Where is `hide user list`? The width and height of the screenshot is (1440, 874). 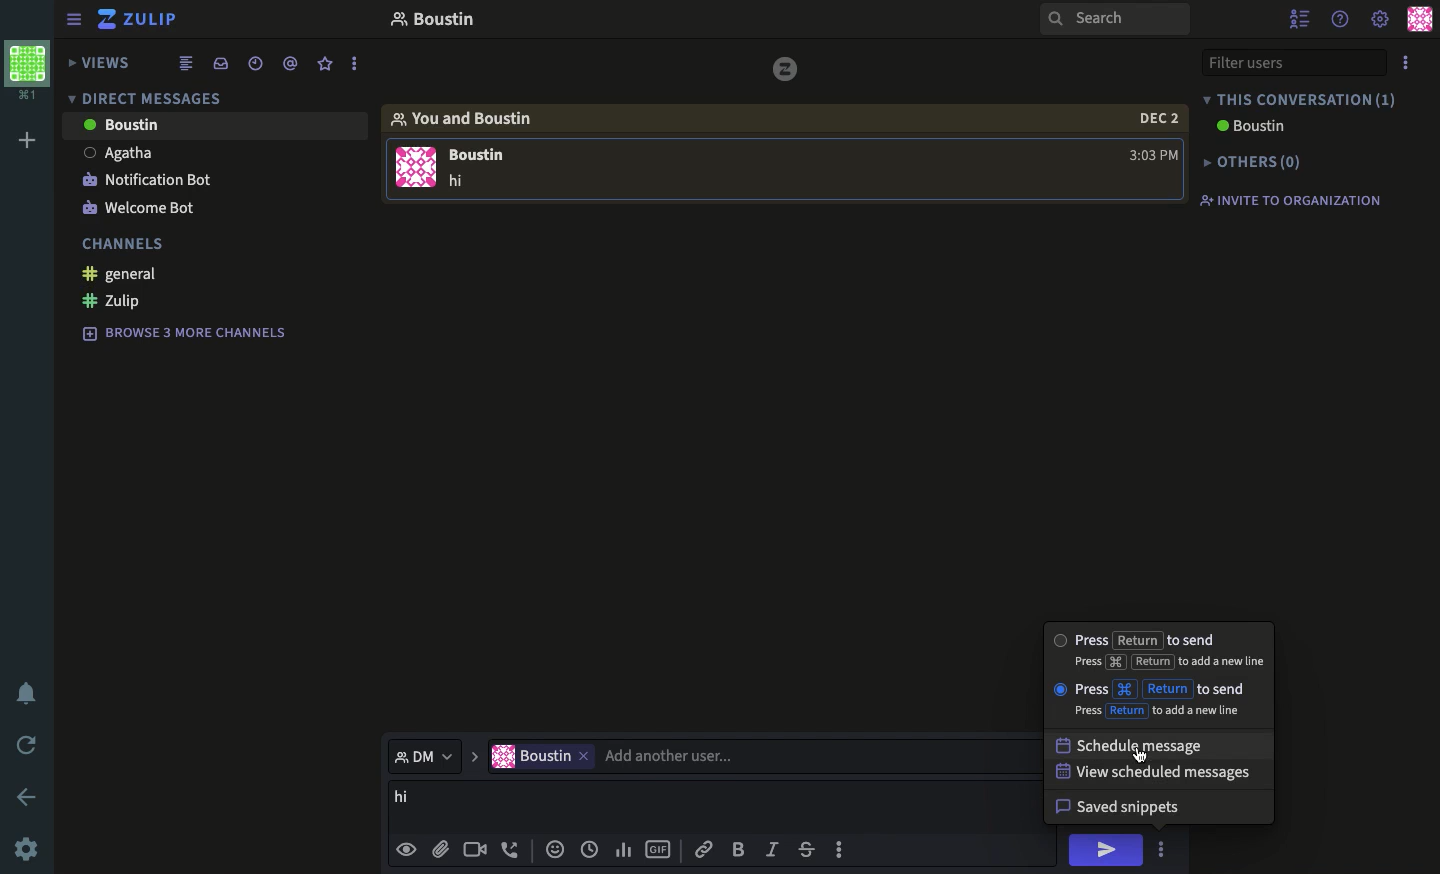
hide user list is located at coordinates (1300, 19).